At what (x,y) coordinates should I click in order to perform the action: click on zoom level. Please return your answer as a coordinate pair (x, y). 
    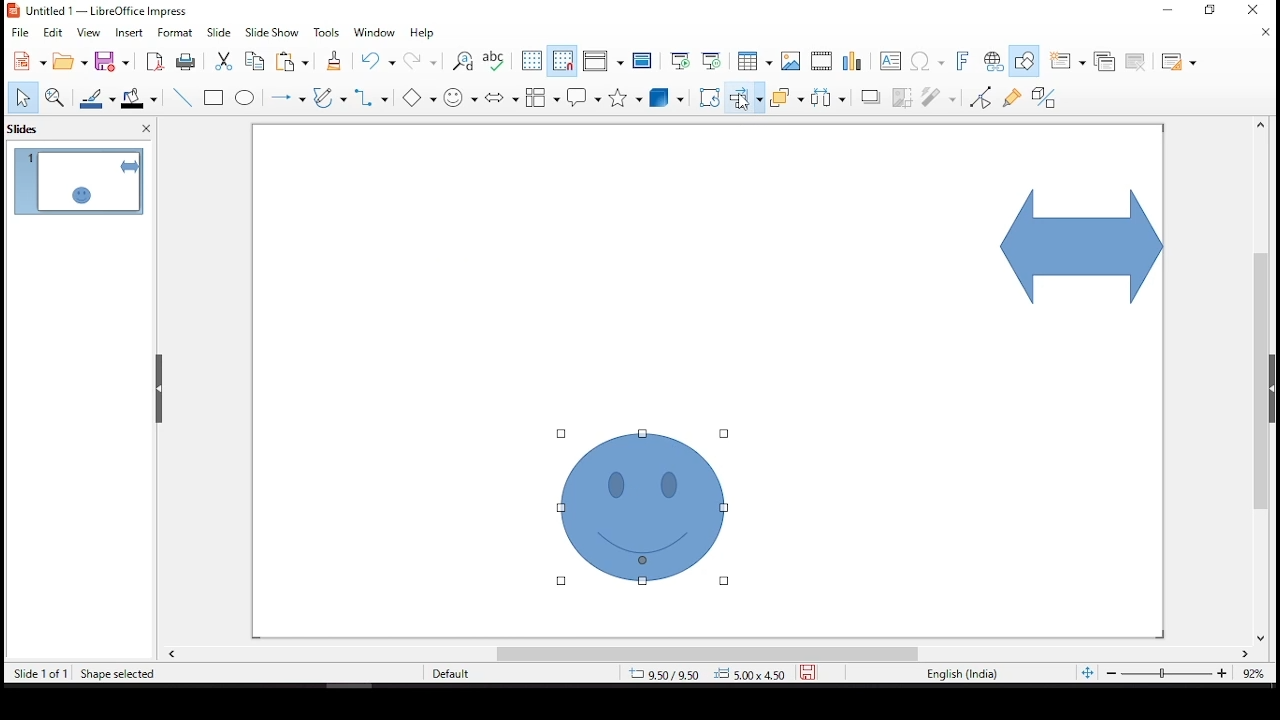
    Looking at the image, I should click on (1252, 674).